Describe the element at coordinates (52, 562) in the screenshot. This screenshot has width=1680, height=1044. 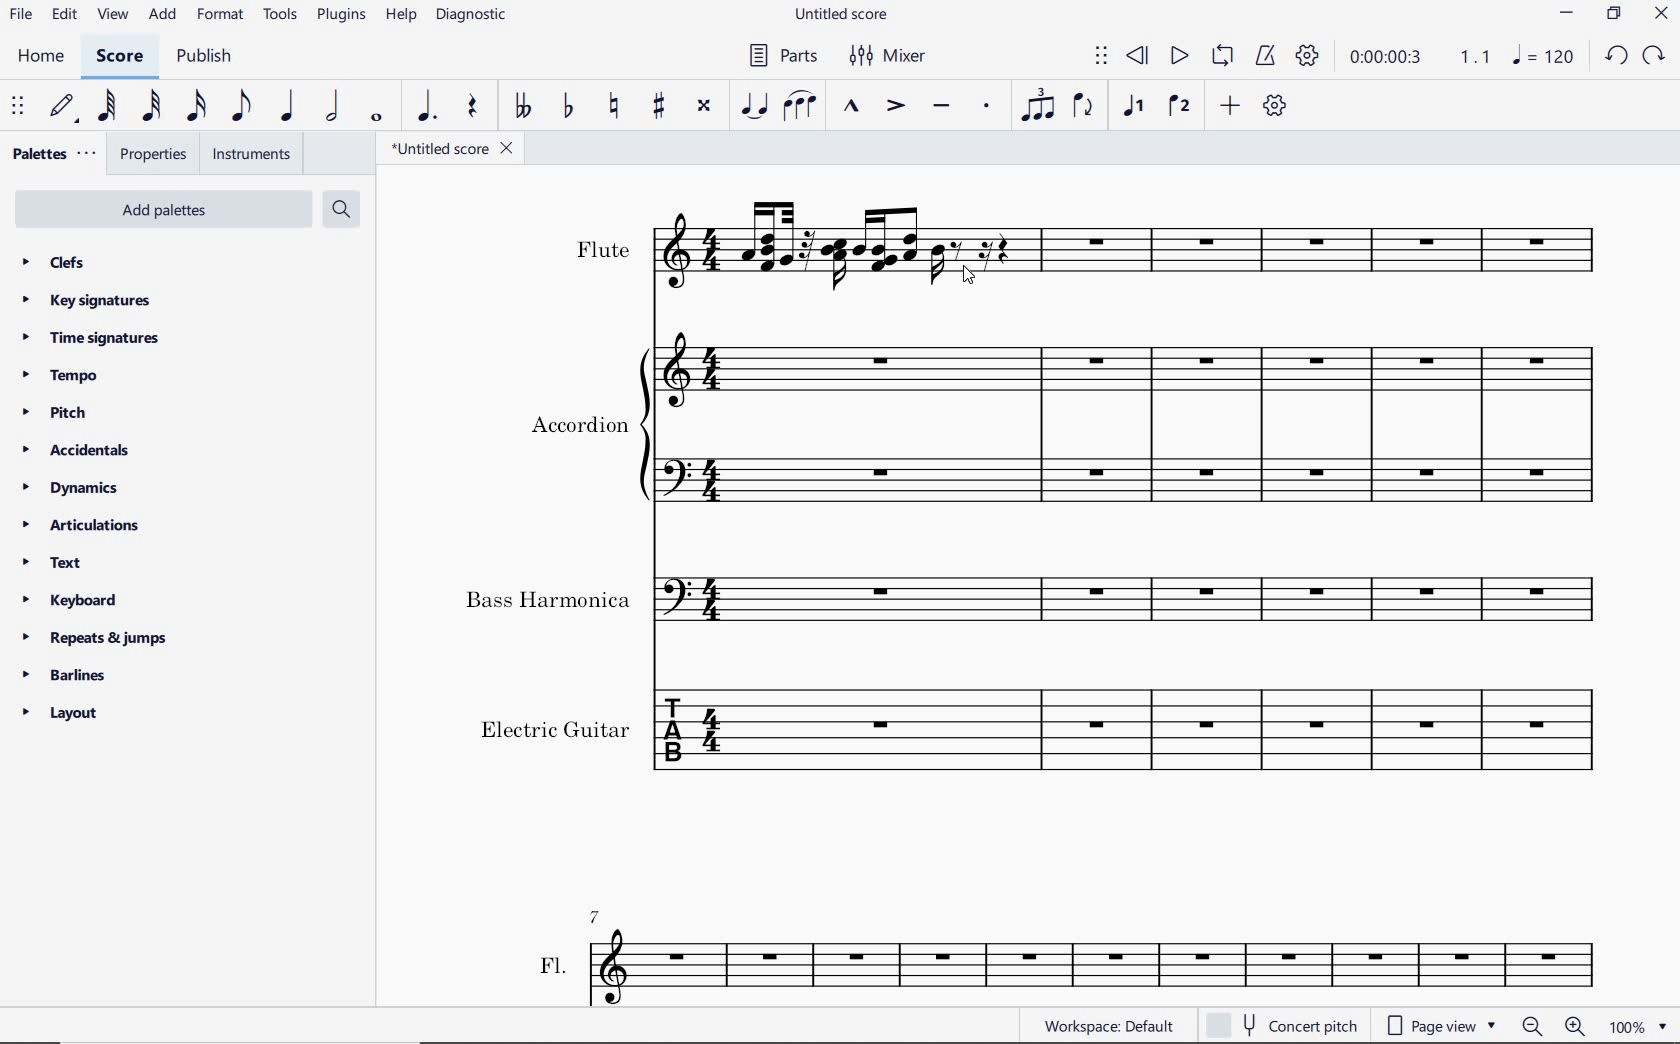
I see `text` at that location.